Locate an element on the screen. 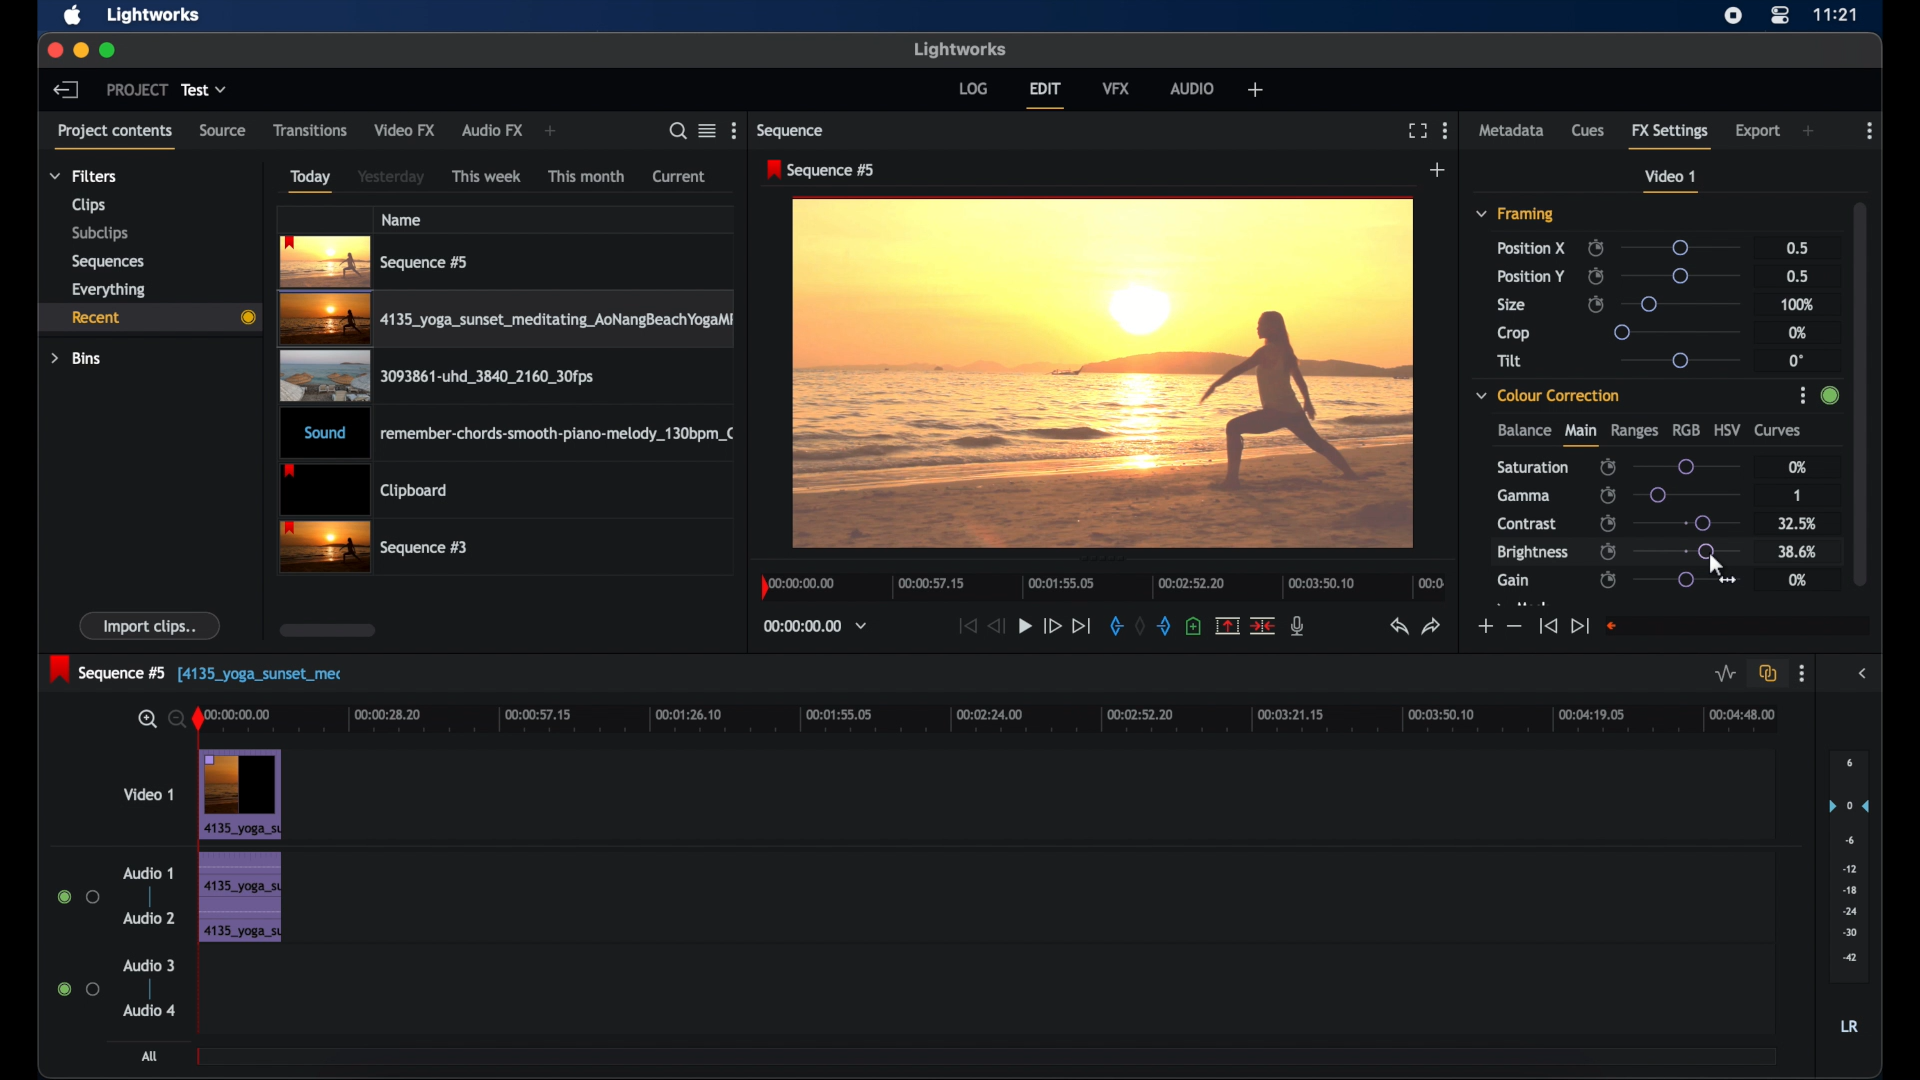 The image size is (1920, 1080). enable/disable keyframes is located at coordinates (1608, 522).